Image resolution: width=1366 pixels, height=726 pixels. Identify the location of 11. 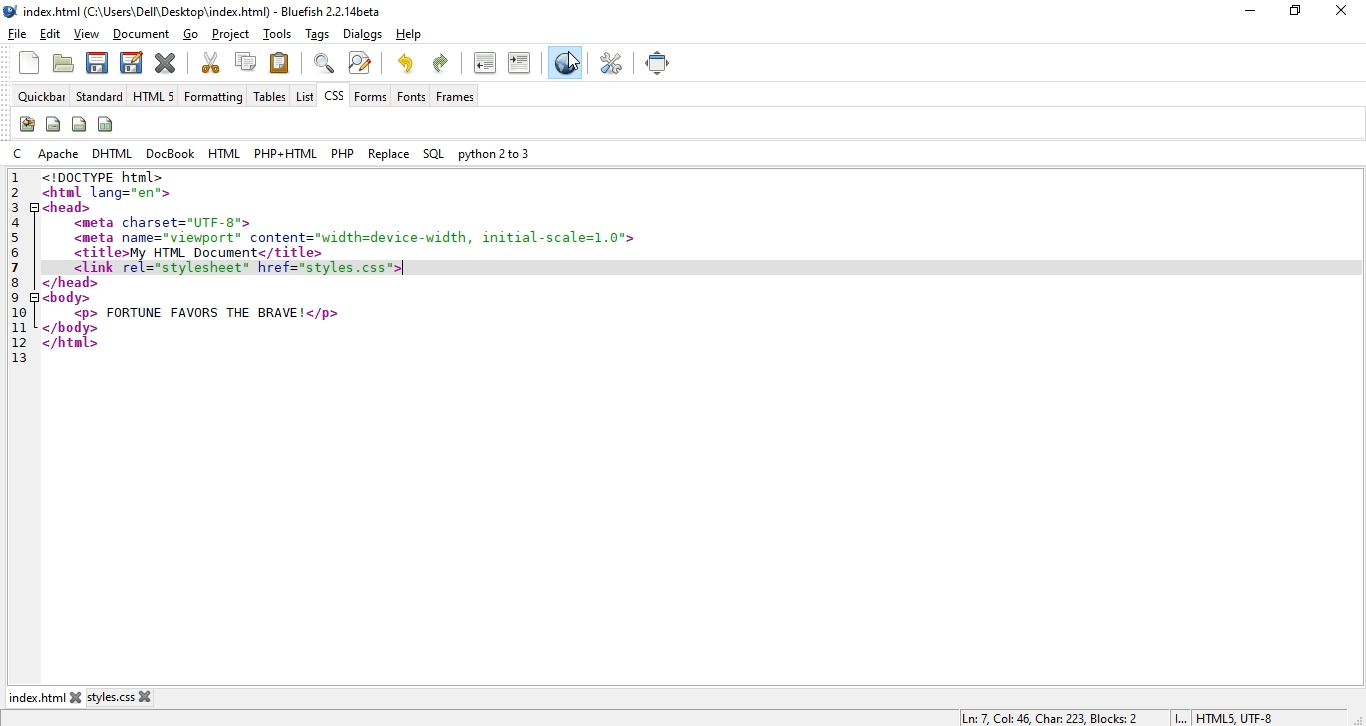
(18, 326).